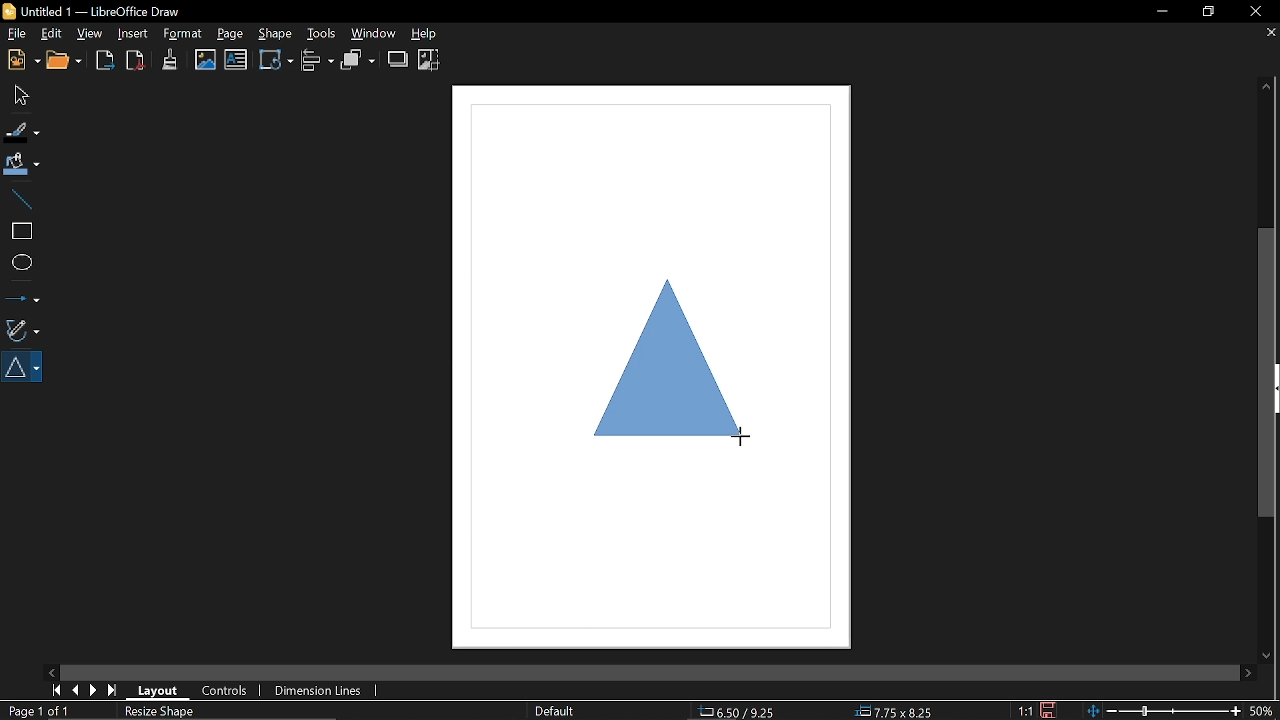 The width and height of the screenshot is (1280, 720). What do you see at coordinates (741, 434) in the screenshot?
I see `Cursor` at bounding box center [741, 434].